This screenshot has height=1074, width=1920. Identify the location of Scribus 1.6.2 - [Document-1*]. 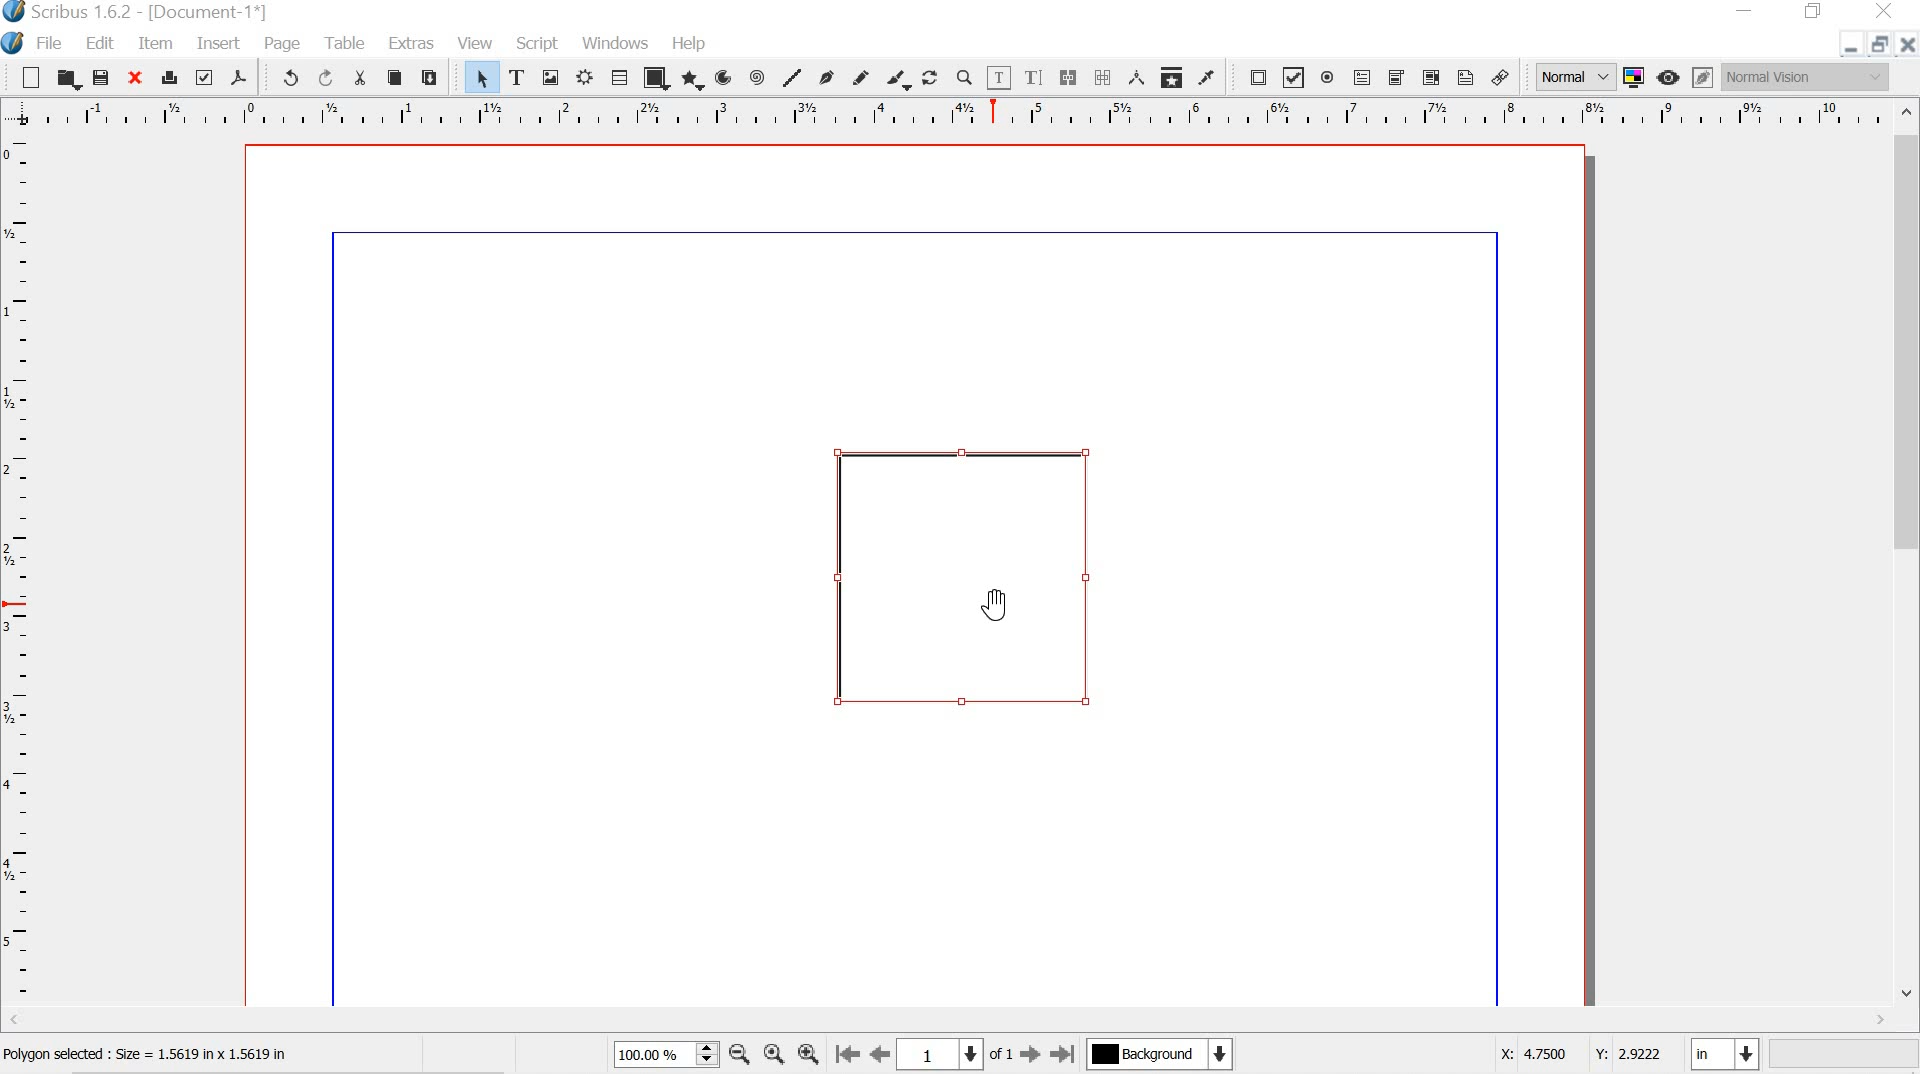
(163, 12).